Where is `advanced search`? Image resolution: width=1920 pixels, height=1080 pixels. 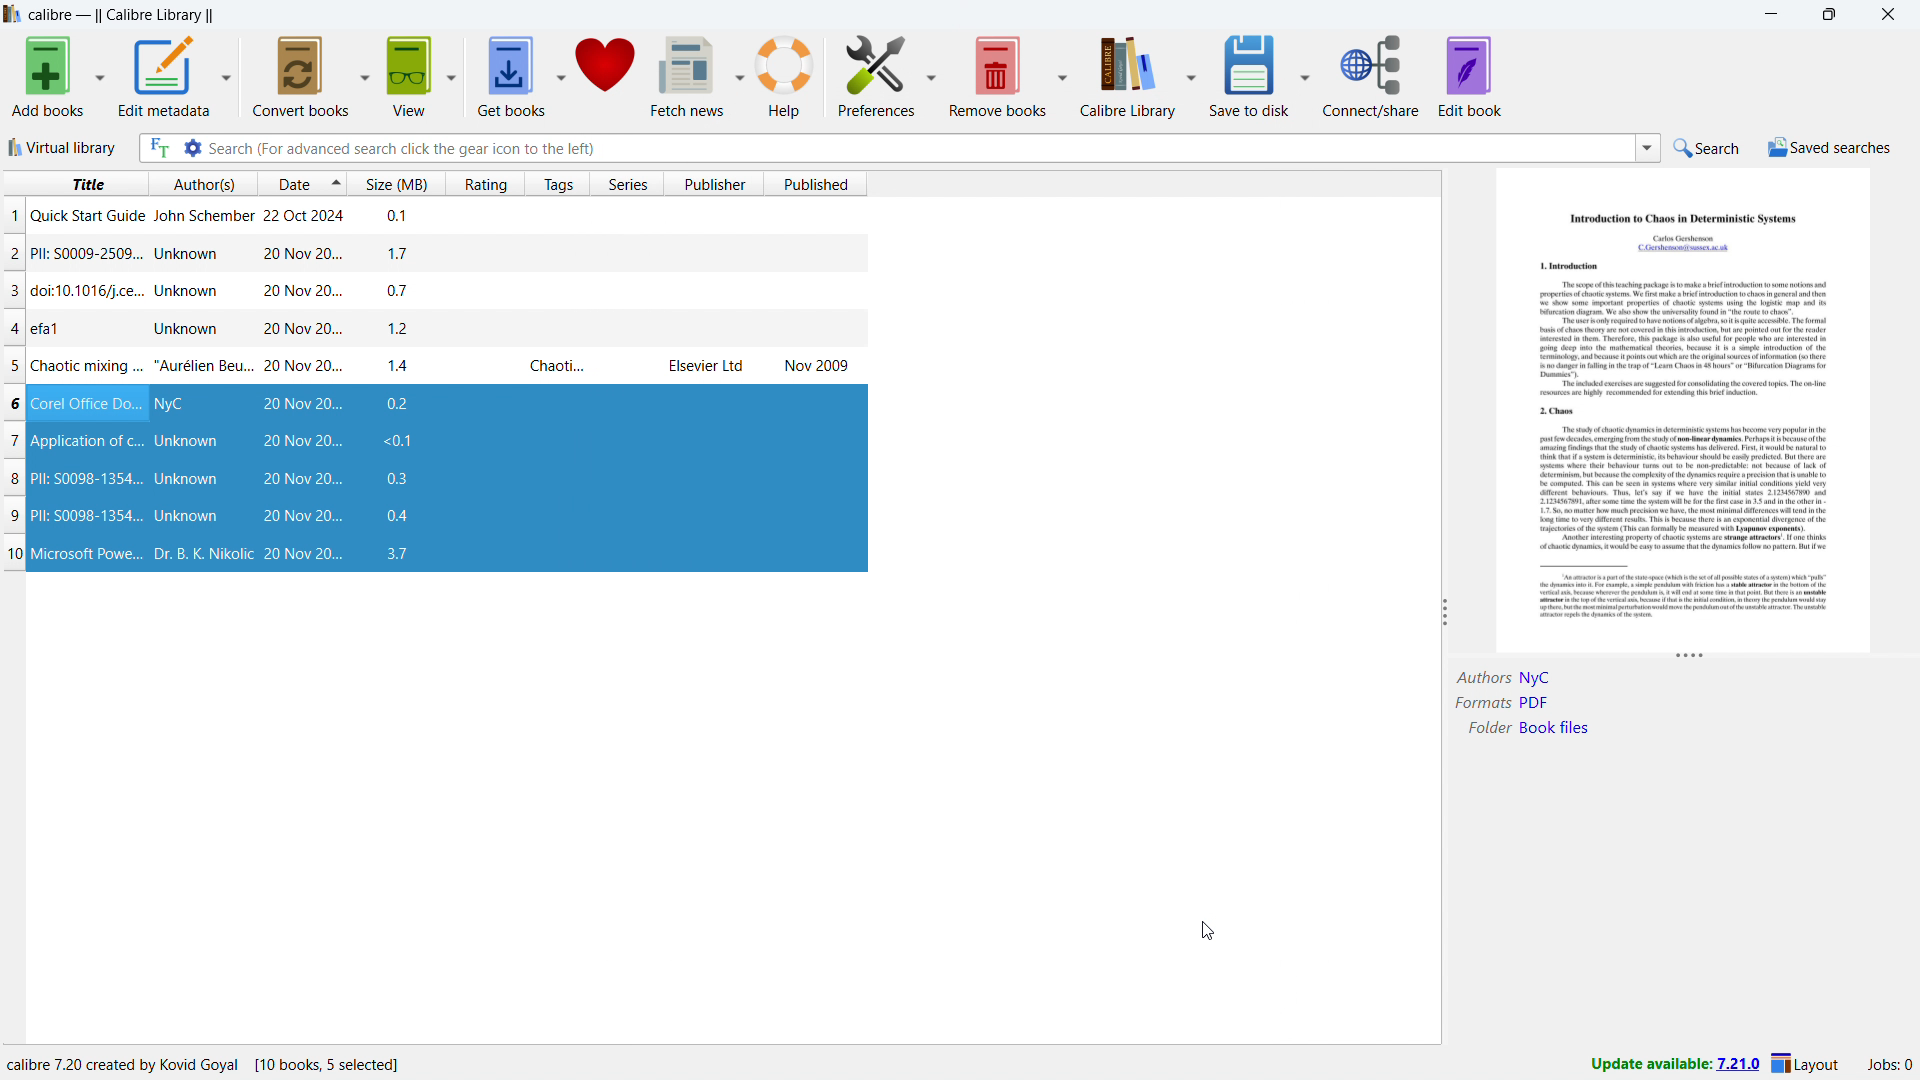
advanced search is located at coordinates (192, 148).